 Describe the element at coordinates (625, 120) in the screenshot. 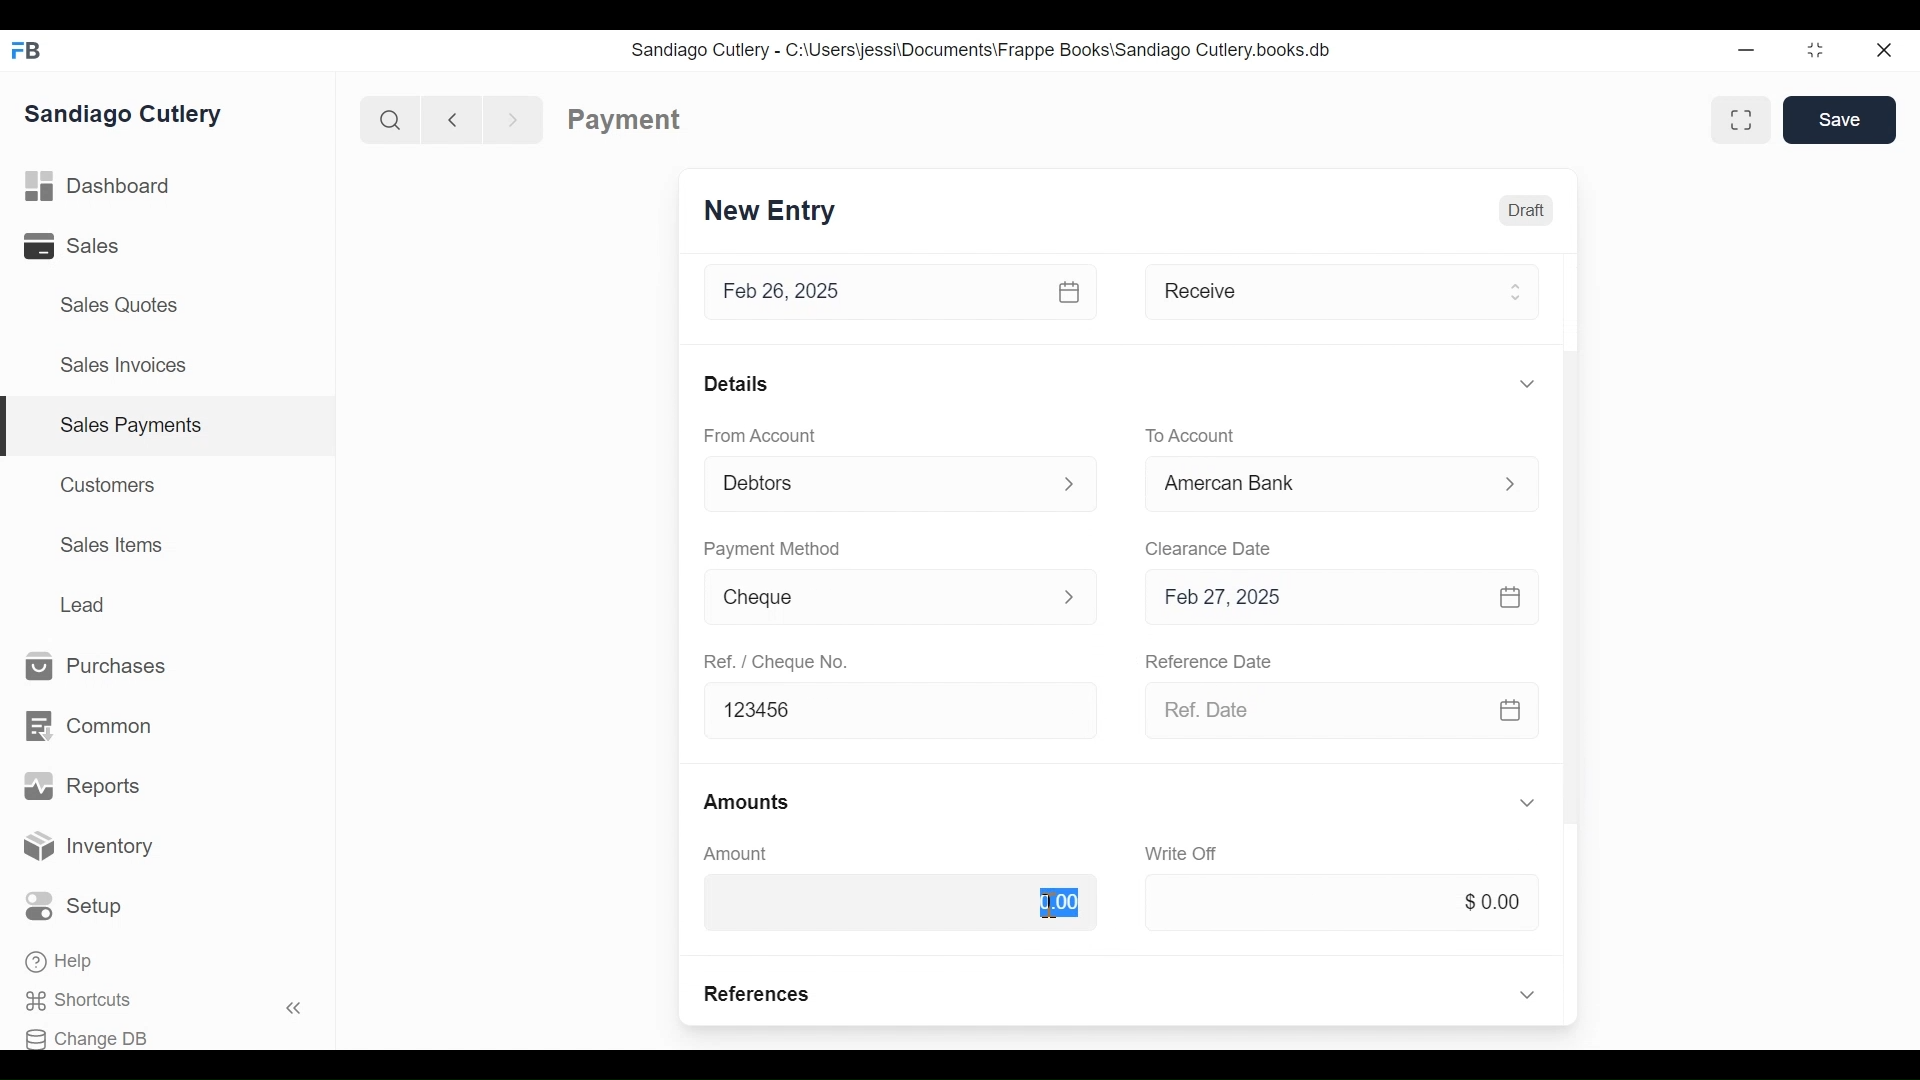

I see `Payment` at that location.